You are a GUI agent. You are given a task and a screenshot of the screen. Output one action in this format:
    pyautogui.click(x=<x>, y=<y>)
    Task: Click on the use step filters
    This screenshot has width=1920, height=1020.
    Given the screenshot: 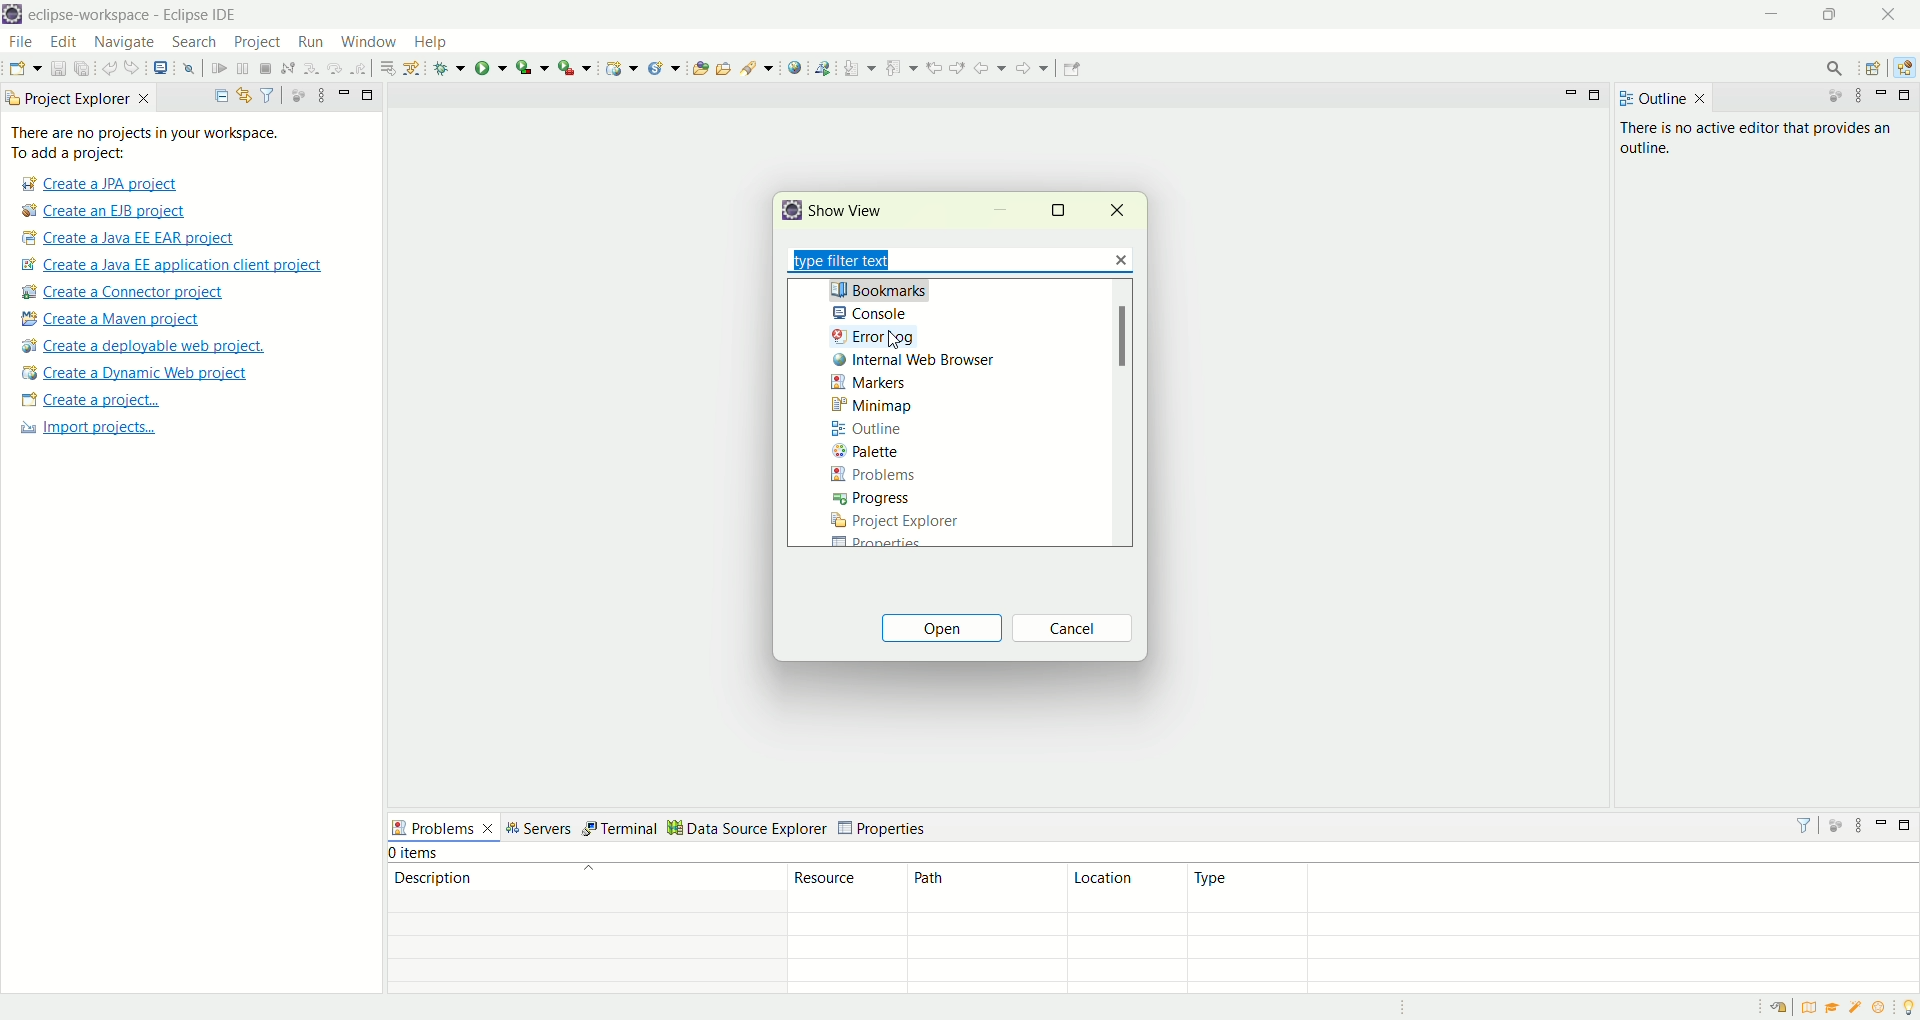 What is the action you would take?
    pyautogui.click(x=410, y=69)
    